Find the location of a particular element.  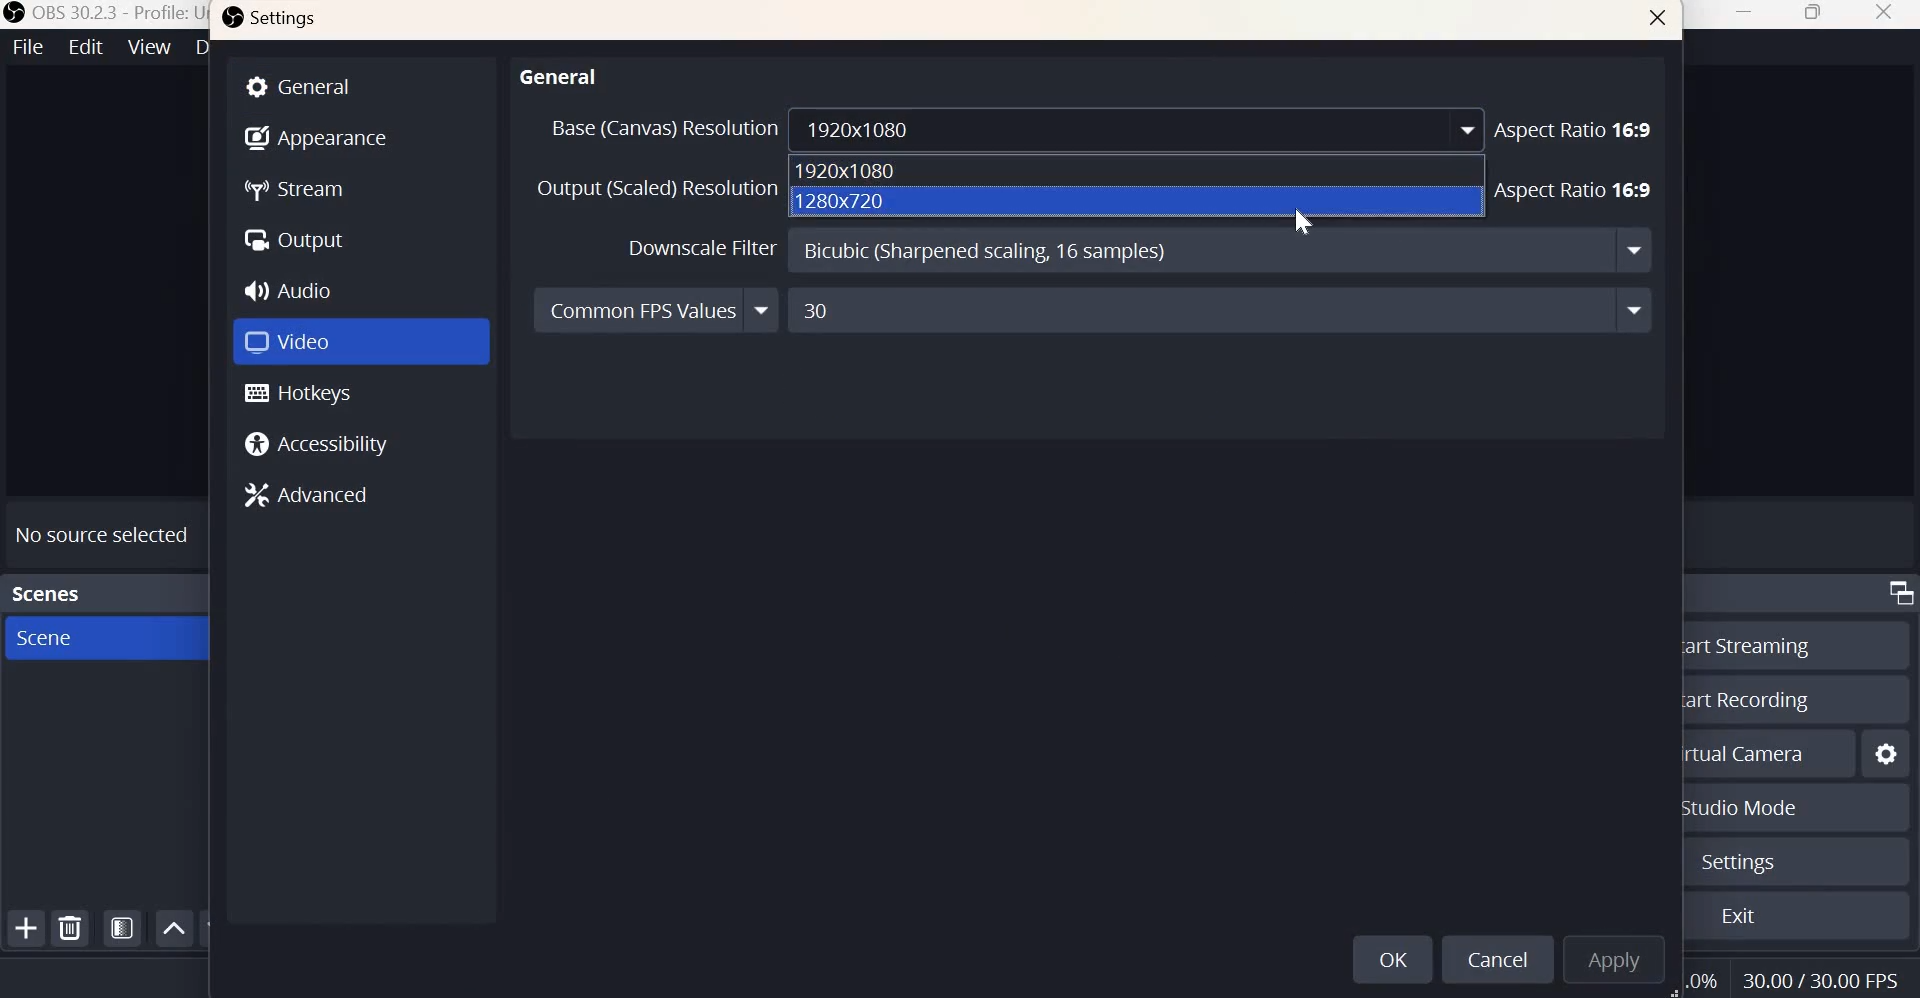

Dock Options icon is located at coordinates (1896, 595).